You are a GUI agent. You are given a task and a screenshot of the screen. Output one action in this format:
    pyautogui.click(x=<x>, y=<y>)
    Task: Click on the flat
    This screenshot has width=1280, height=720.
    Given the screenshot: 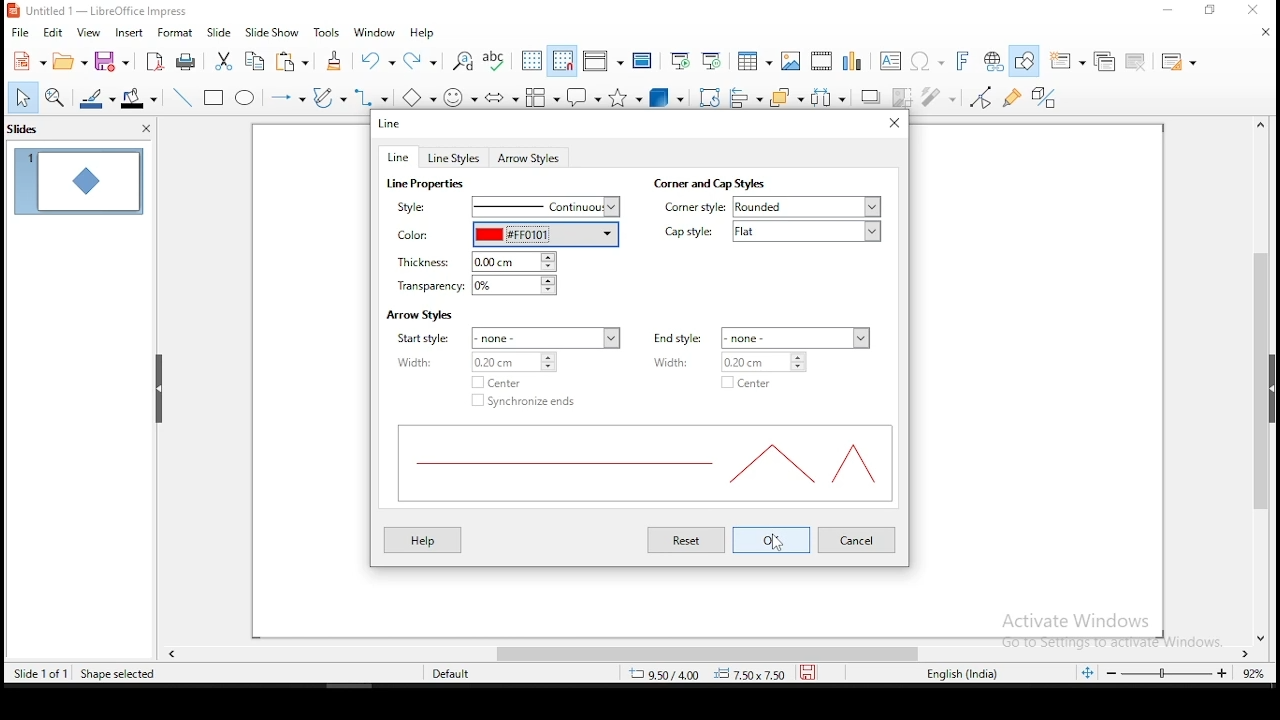 What is the action you would take?
    pyautogui.click(x=810, y=232)
    